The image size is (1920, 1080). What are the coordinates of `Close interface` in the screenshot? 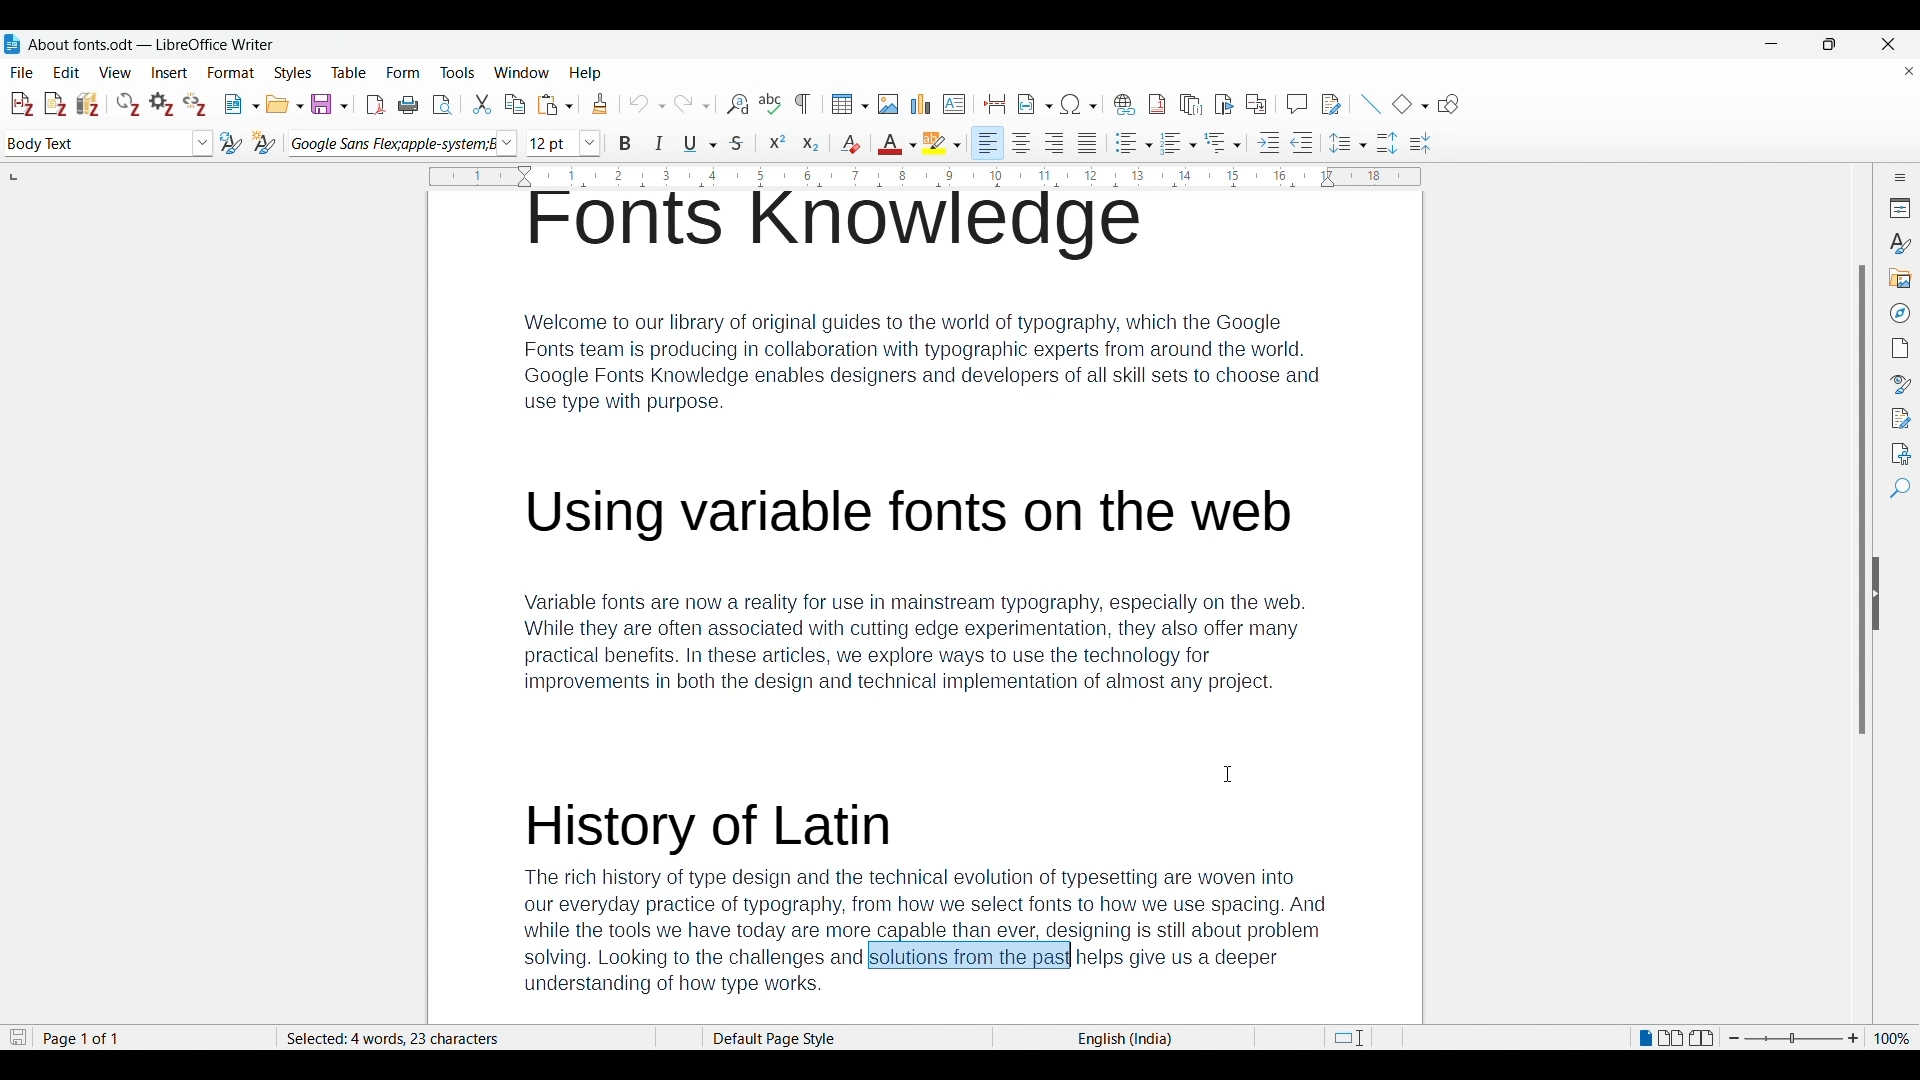 It's located at (1888, 44).